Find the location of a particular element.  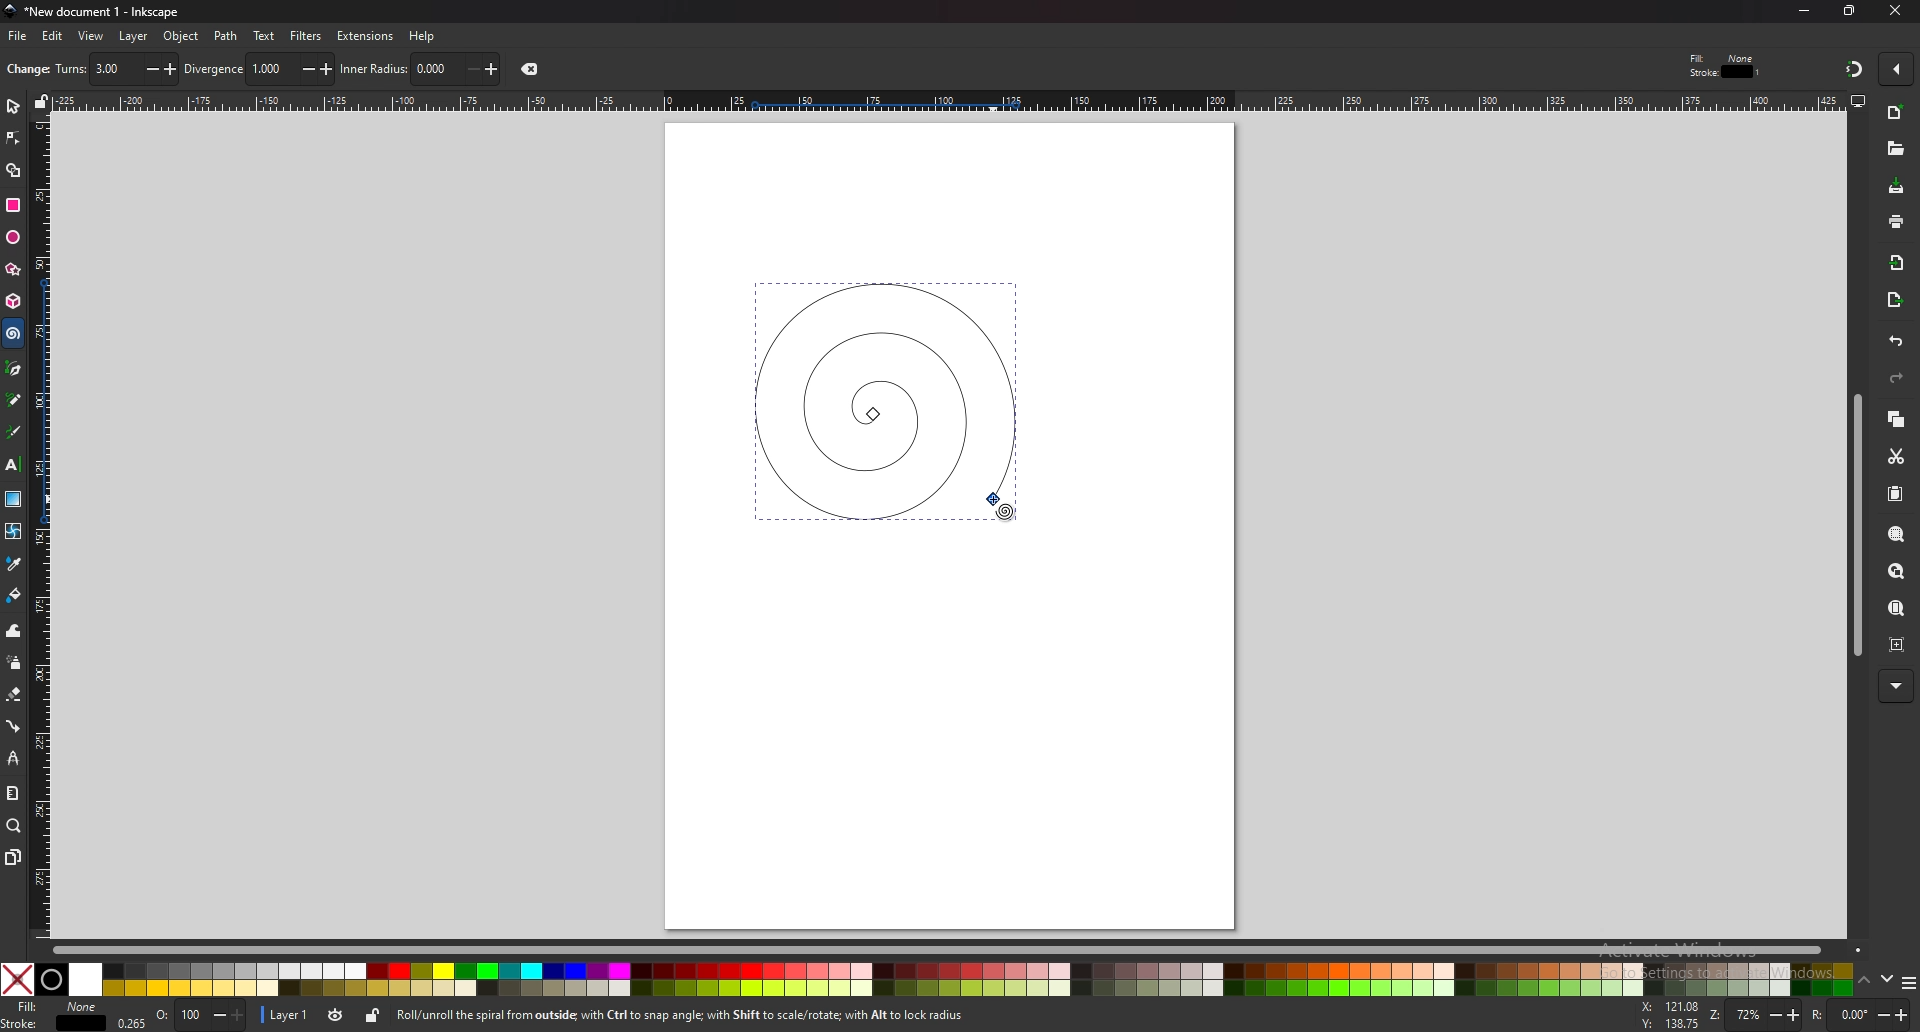

divergence: 1.000 is located at coordinates (256, 69).